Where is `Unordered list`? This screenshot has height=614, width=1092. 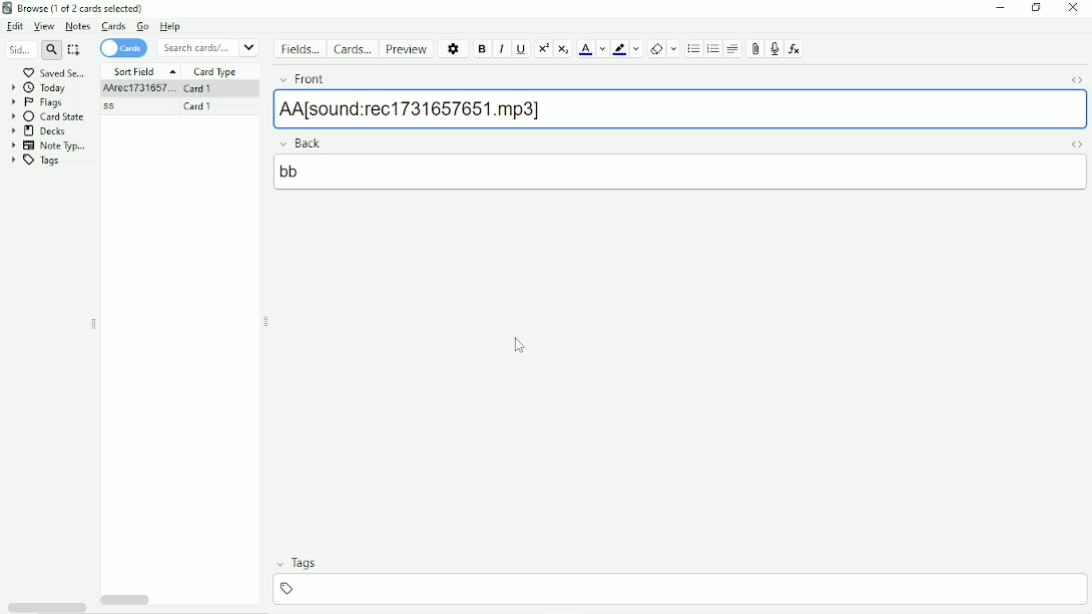 Unordered list is located at coordinates (694, 49).